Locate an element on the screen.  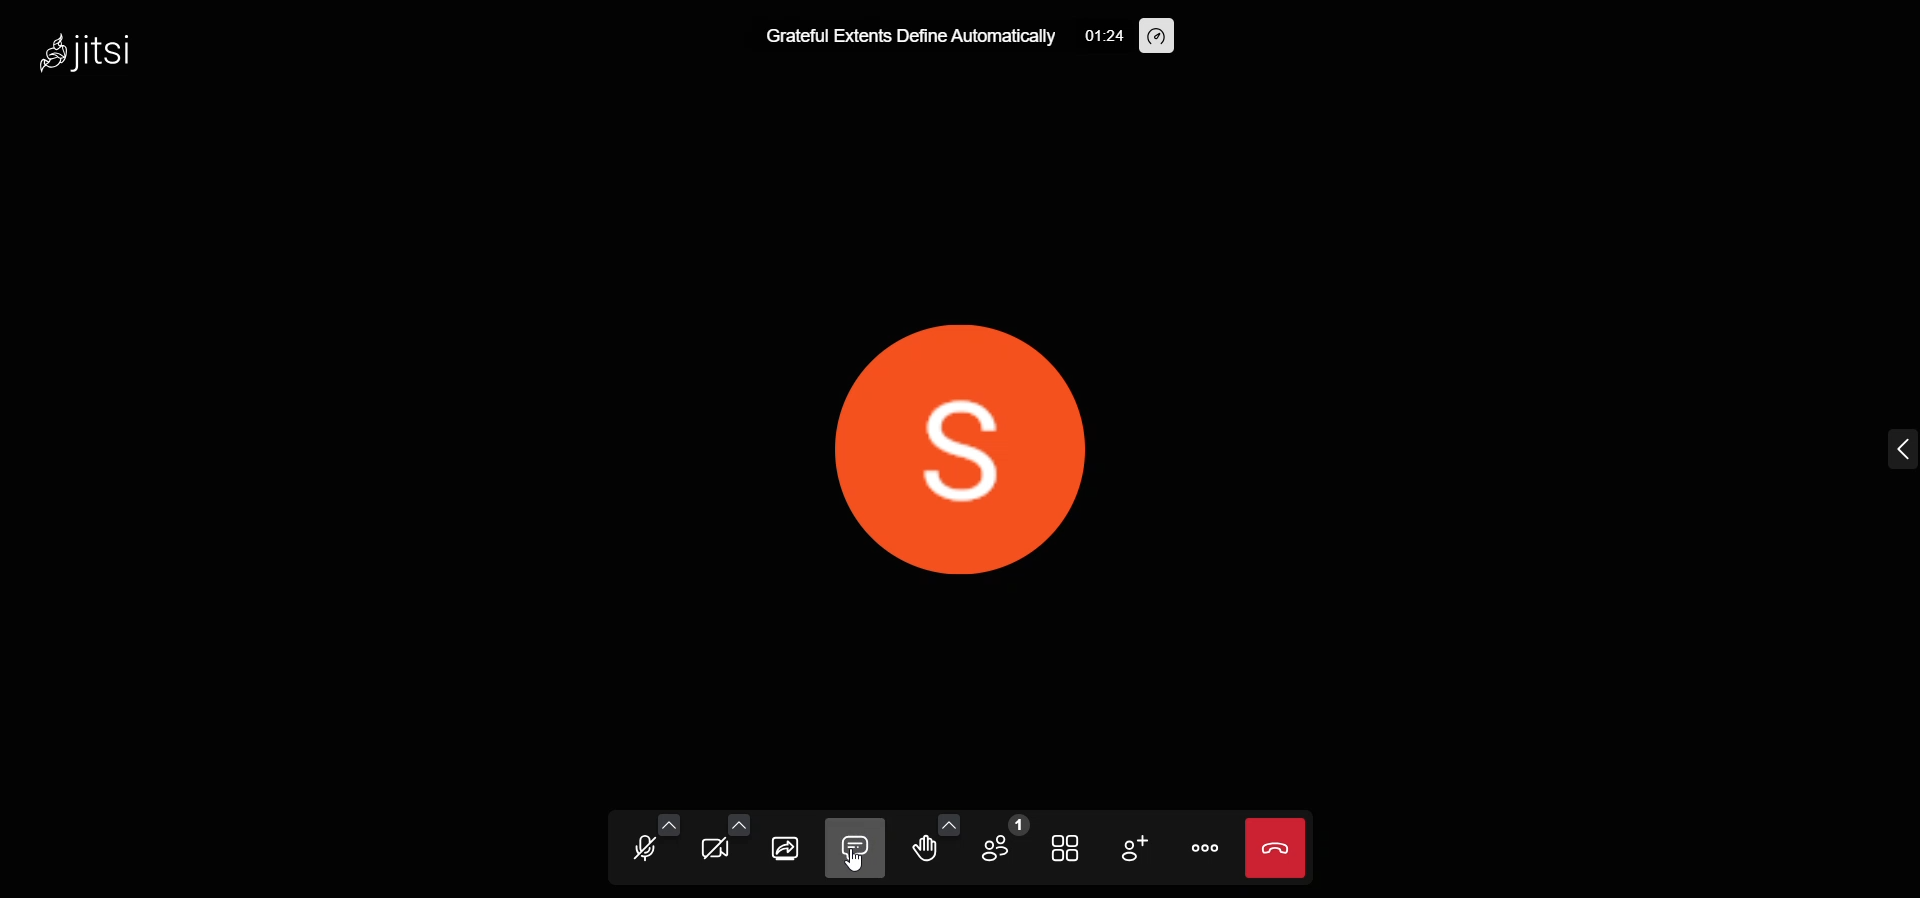
meeting title is located at coordinates (912, 38).